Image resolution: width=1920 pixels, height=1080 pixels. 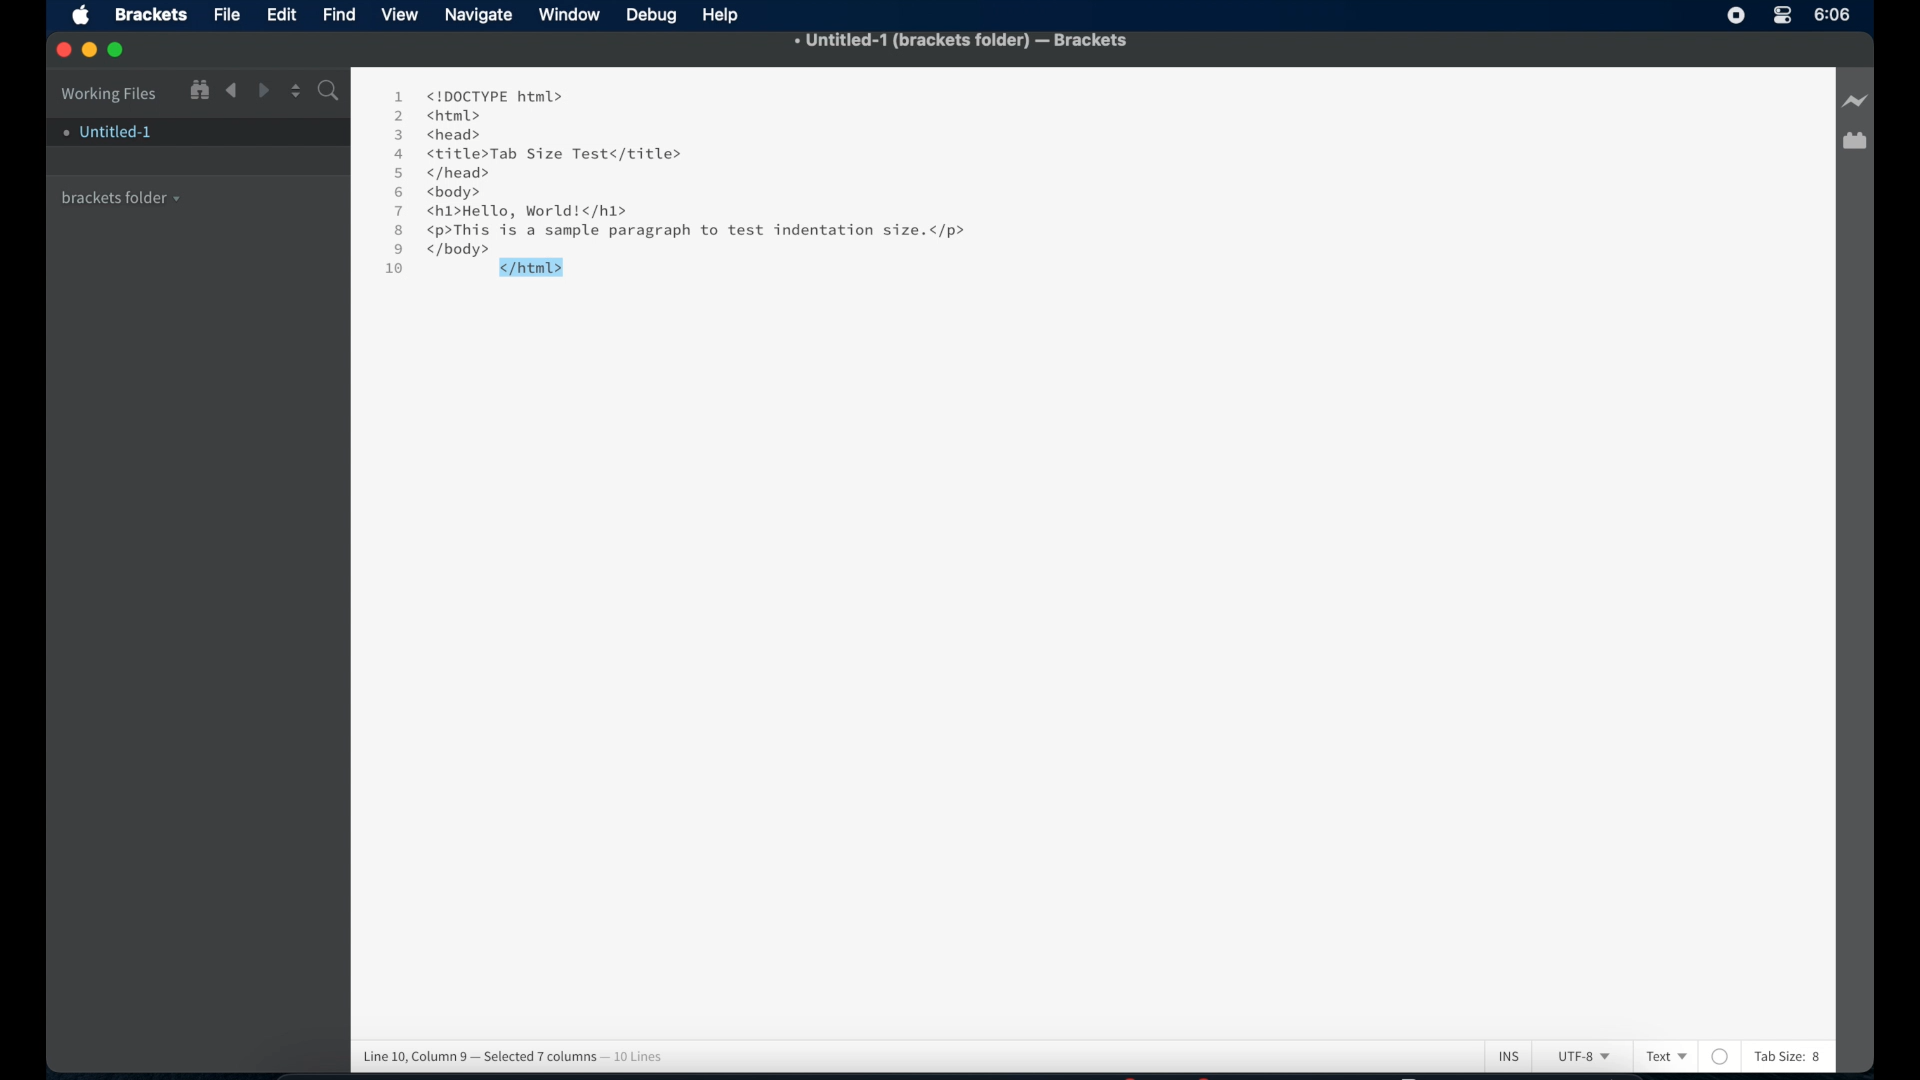 I want to click on 9 </body>, so click(x=461, y=250).